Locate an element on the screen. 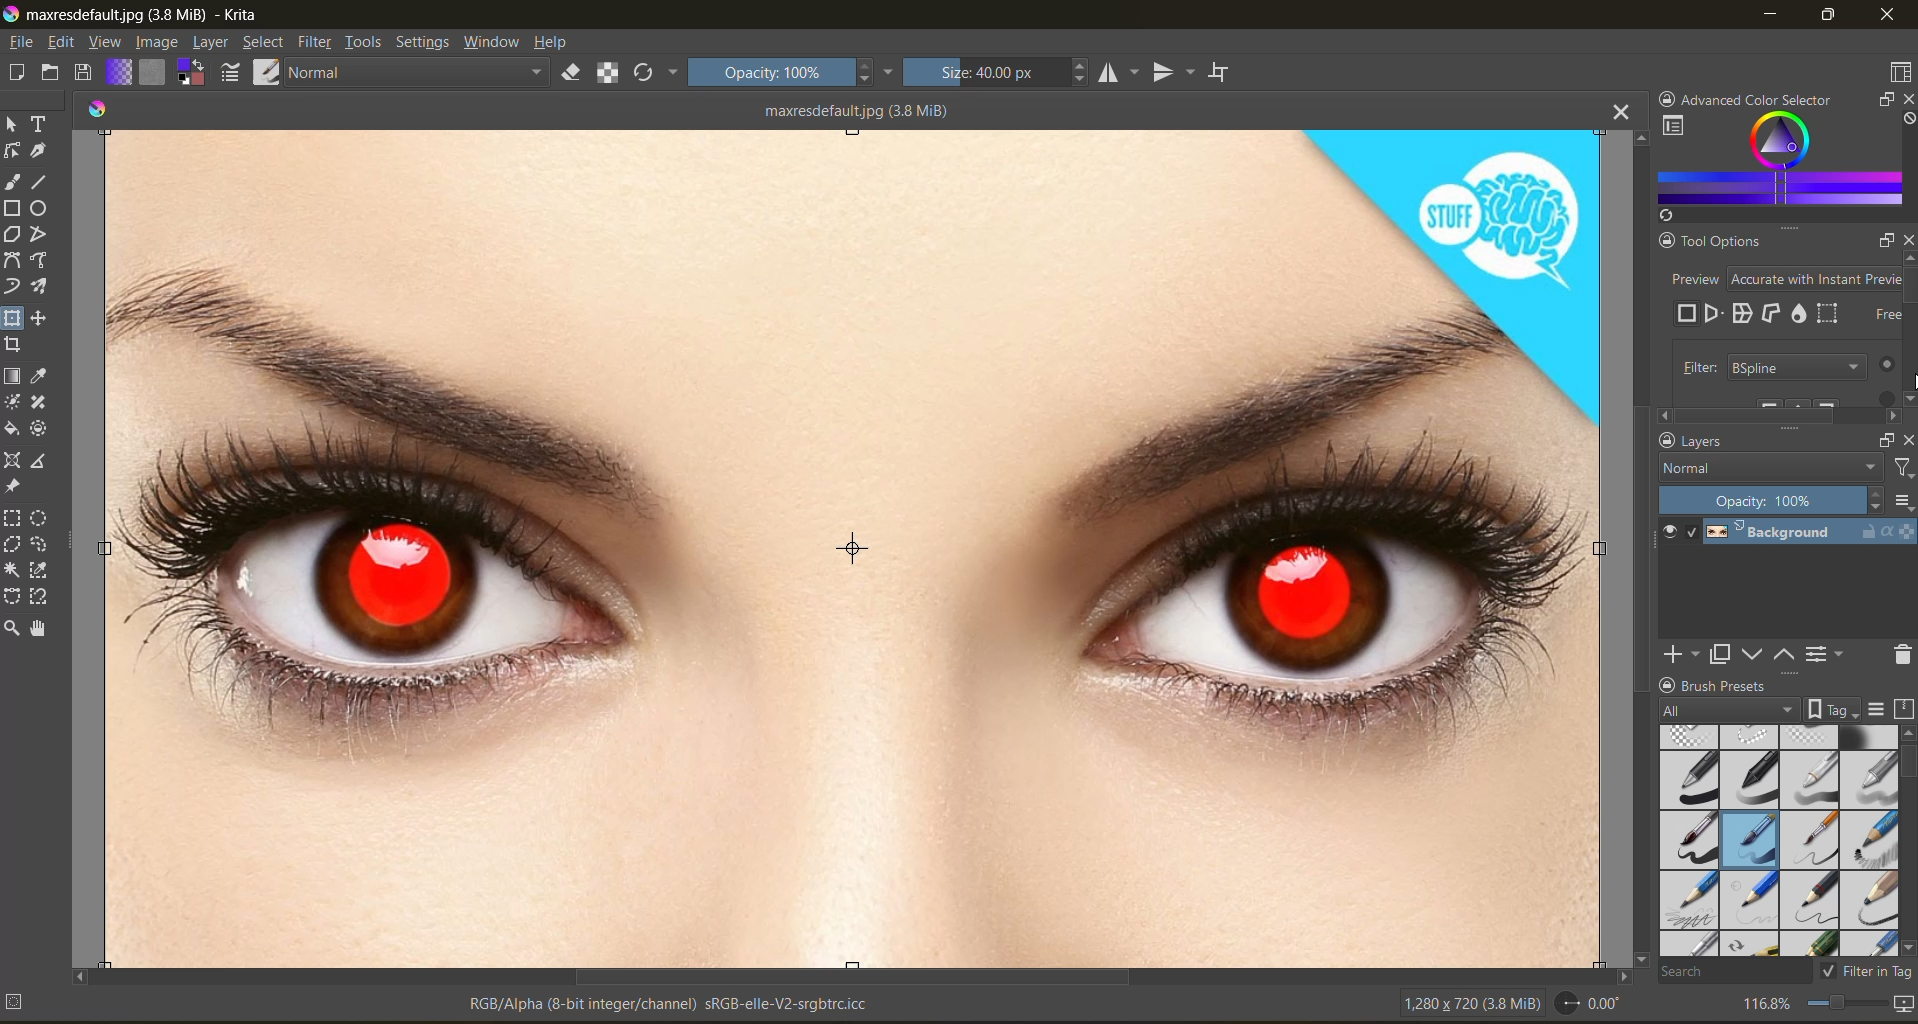 Image resolution: width=1918 pixels, height=1024 pixels. tool is located at coordinates (15, 462).